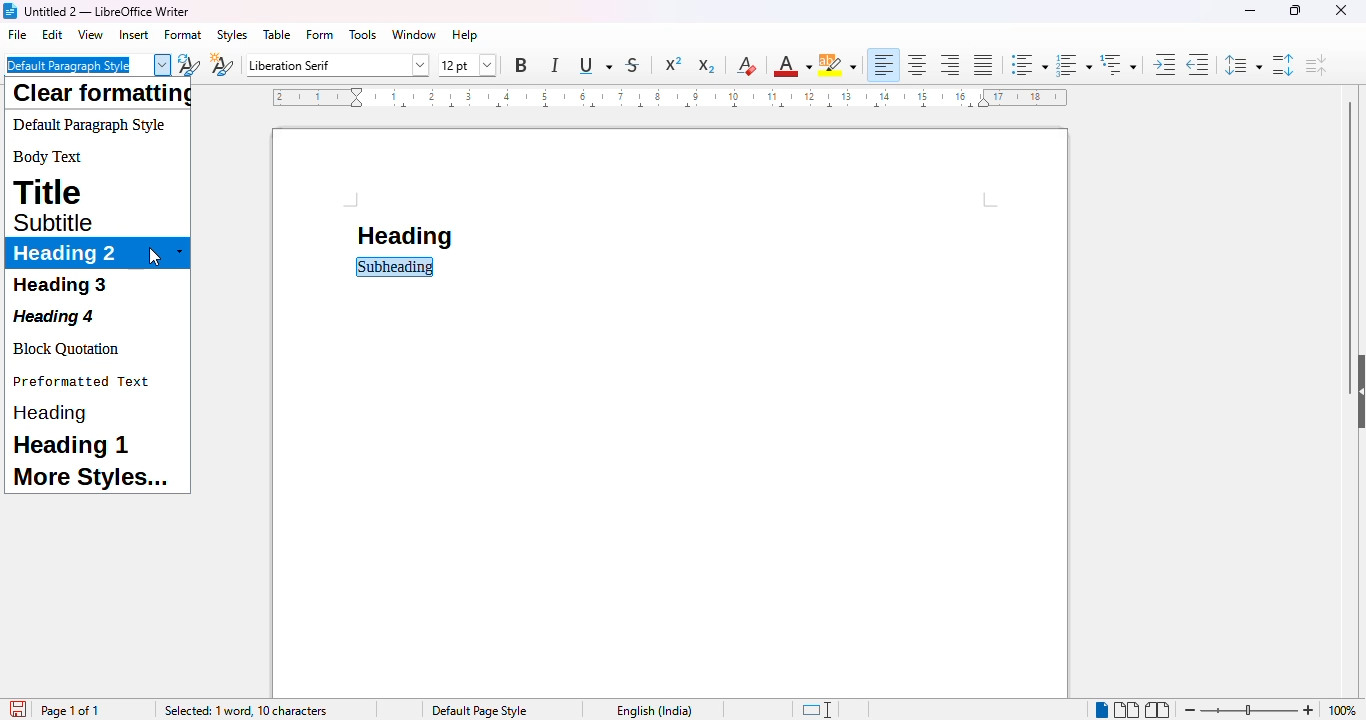 The width and height of the screenshot is (1366, 720). Describe the element at coordinates (1316, 65) in the screenshot. I see `decrease paragraph spacing` at that location.